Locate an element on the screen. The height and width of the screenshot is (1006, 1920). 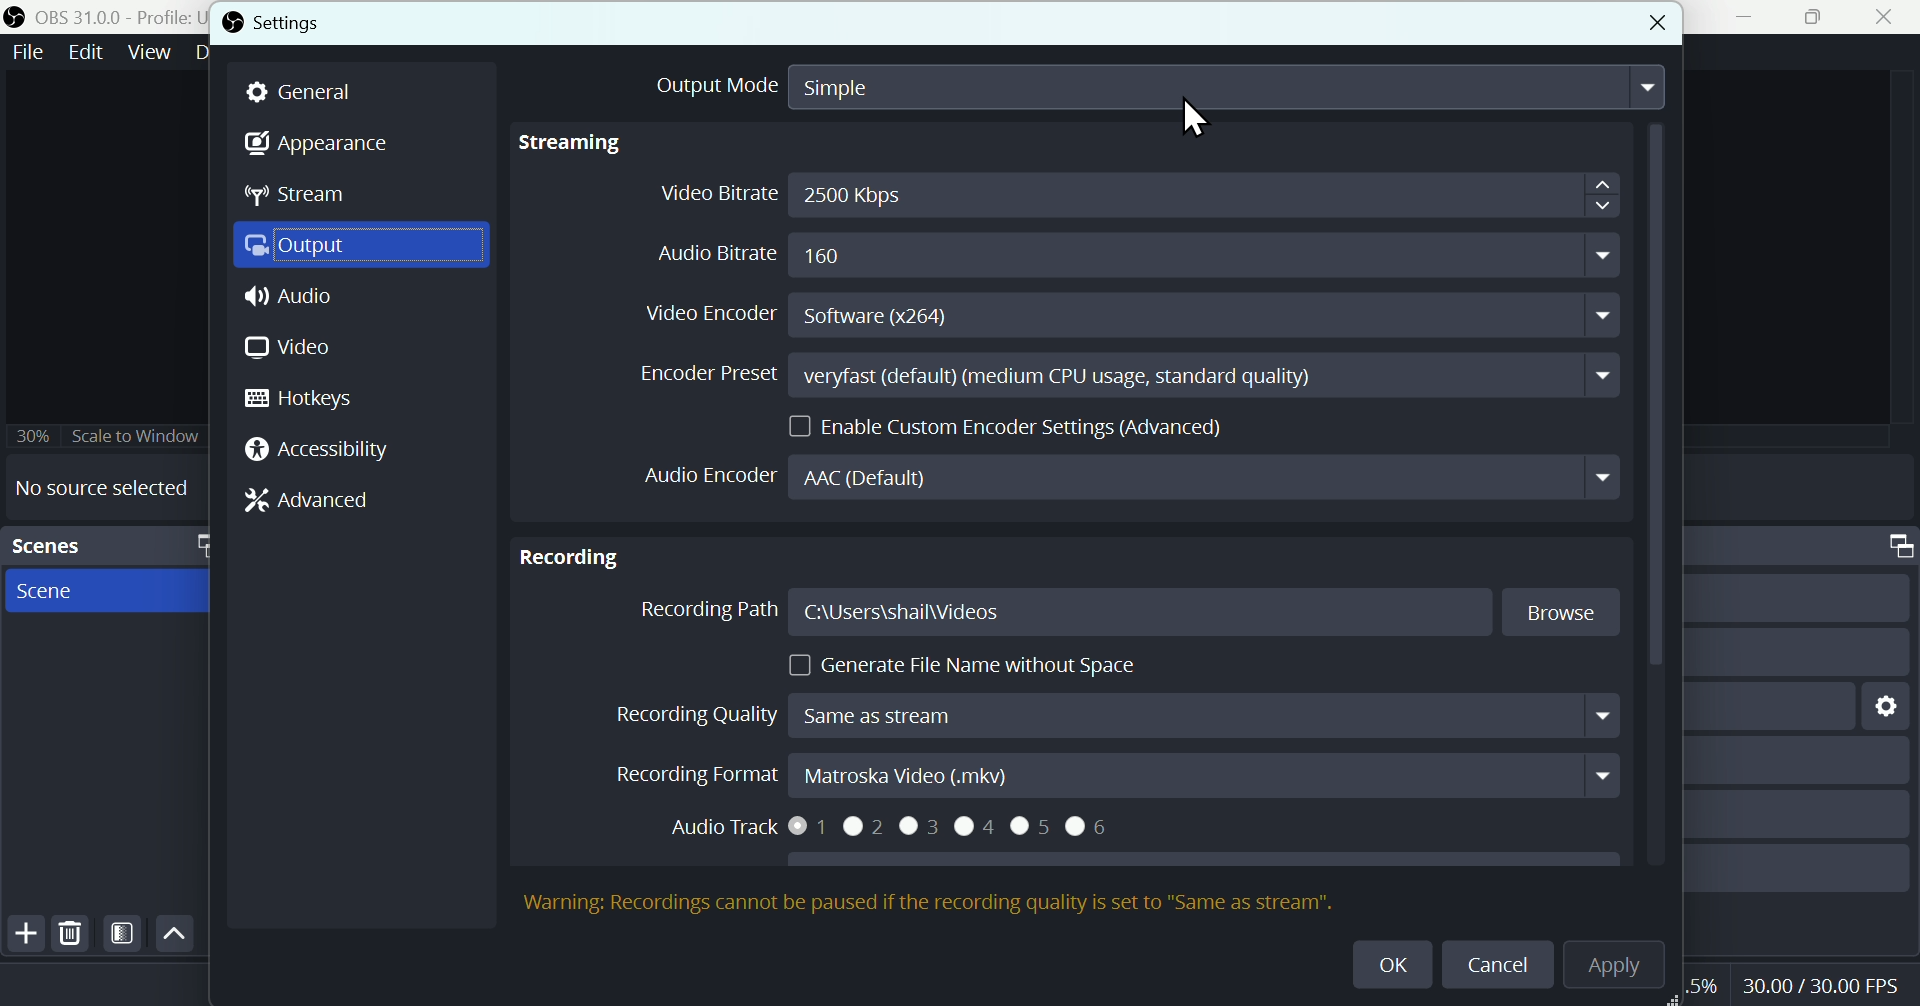
Recording is located at coordinates (574, 558).